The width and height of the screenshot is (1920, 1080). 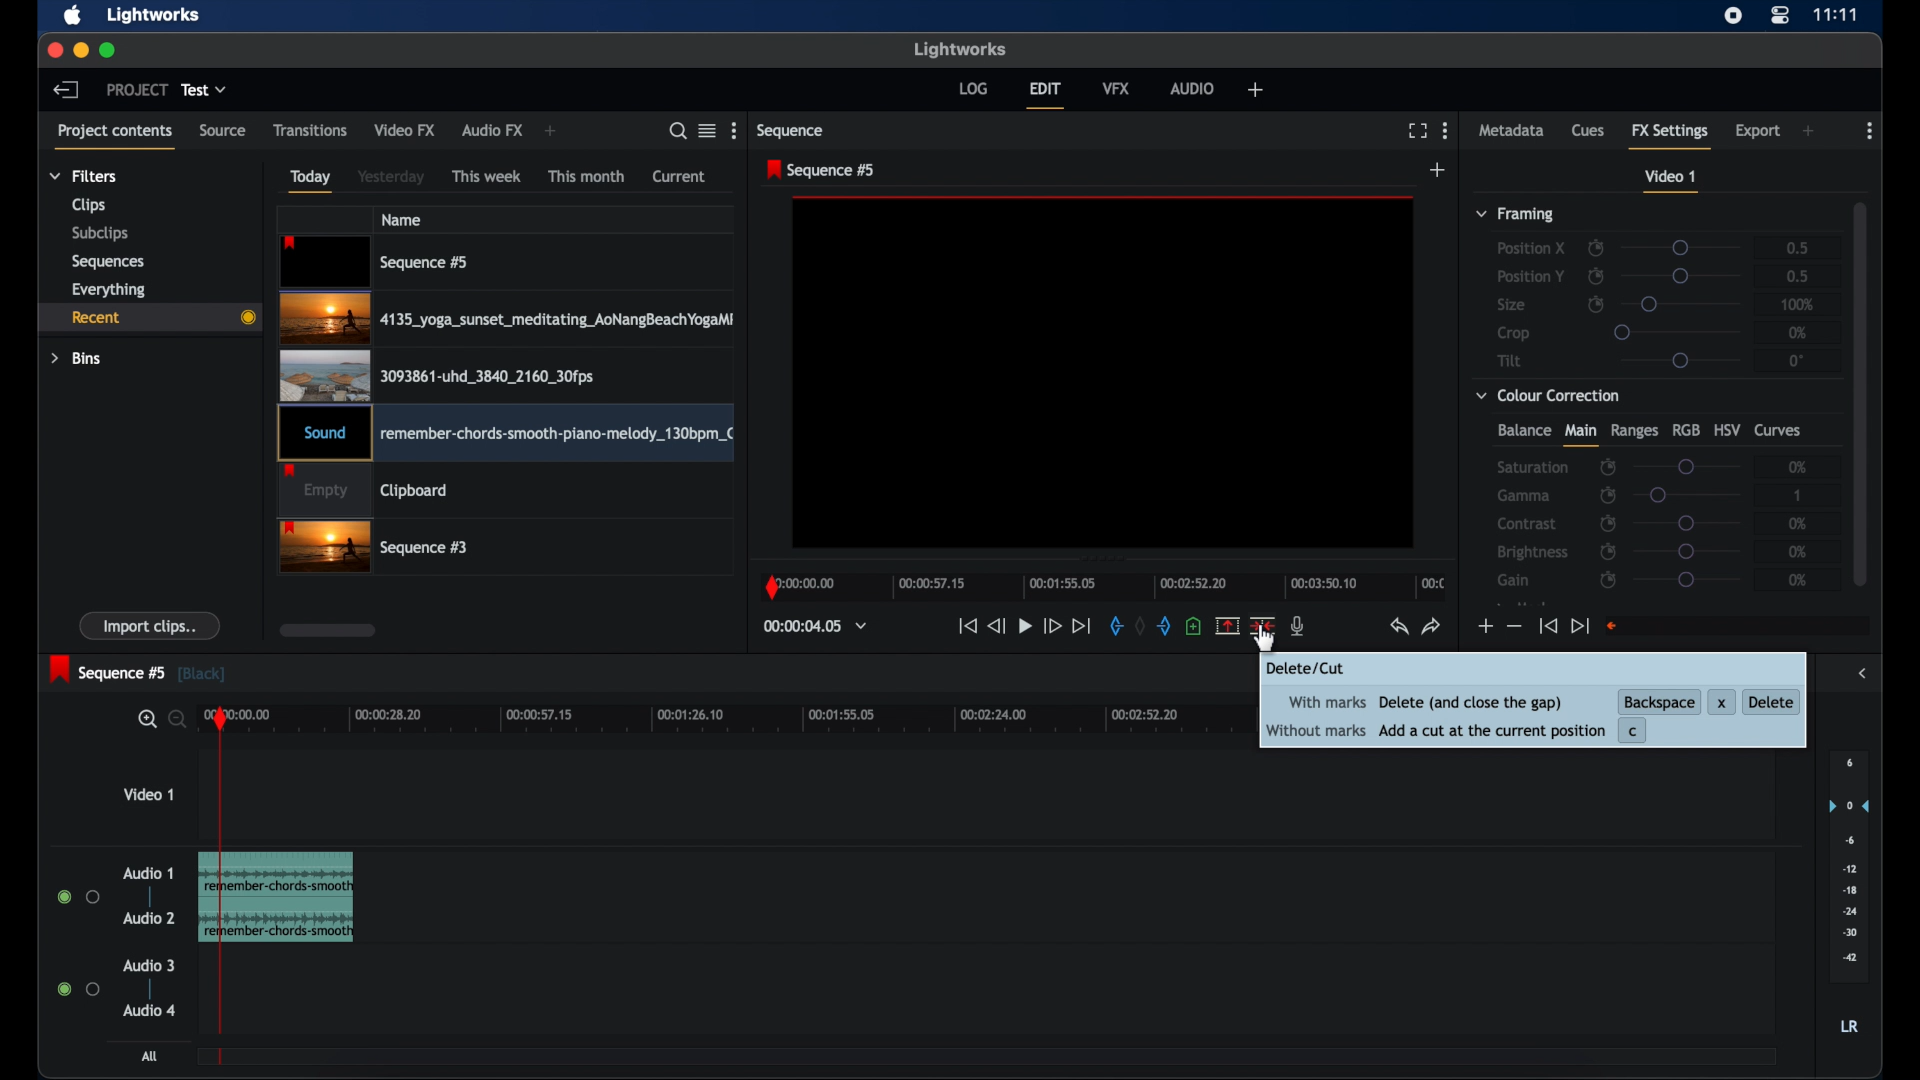 I want to click on size, so click(x=1511, y=305).